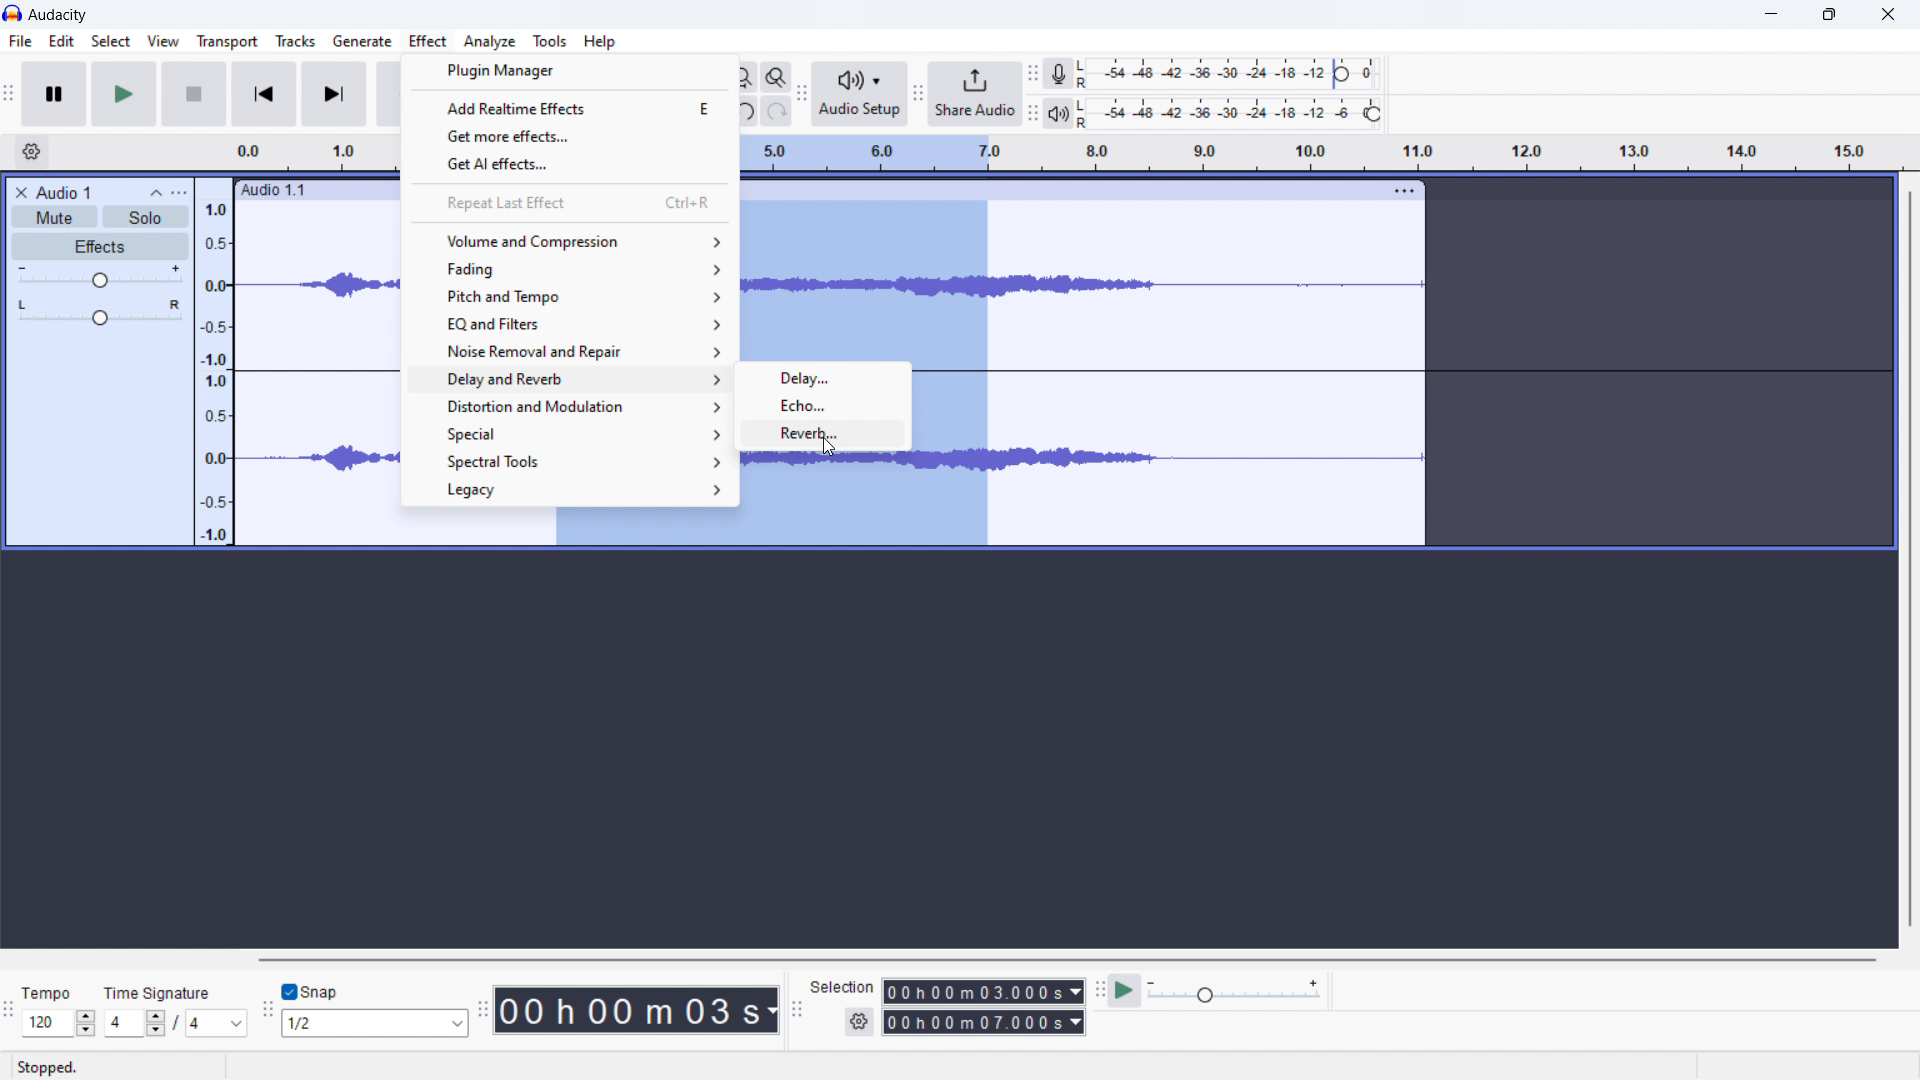  I want to click on more options, so click(186, 189).